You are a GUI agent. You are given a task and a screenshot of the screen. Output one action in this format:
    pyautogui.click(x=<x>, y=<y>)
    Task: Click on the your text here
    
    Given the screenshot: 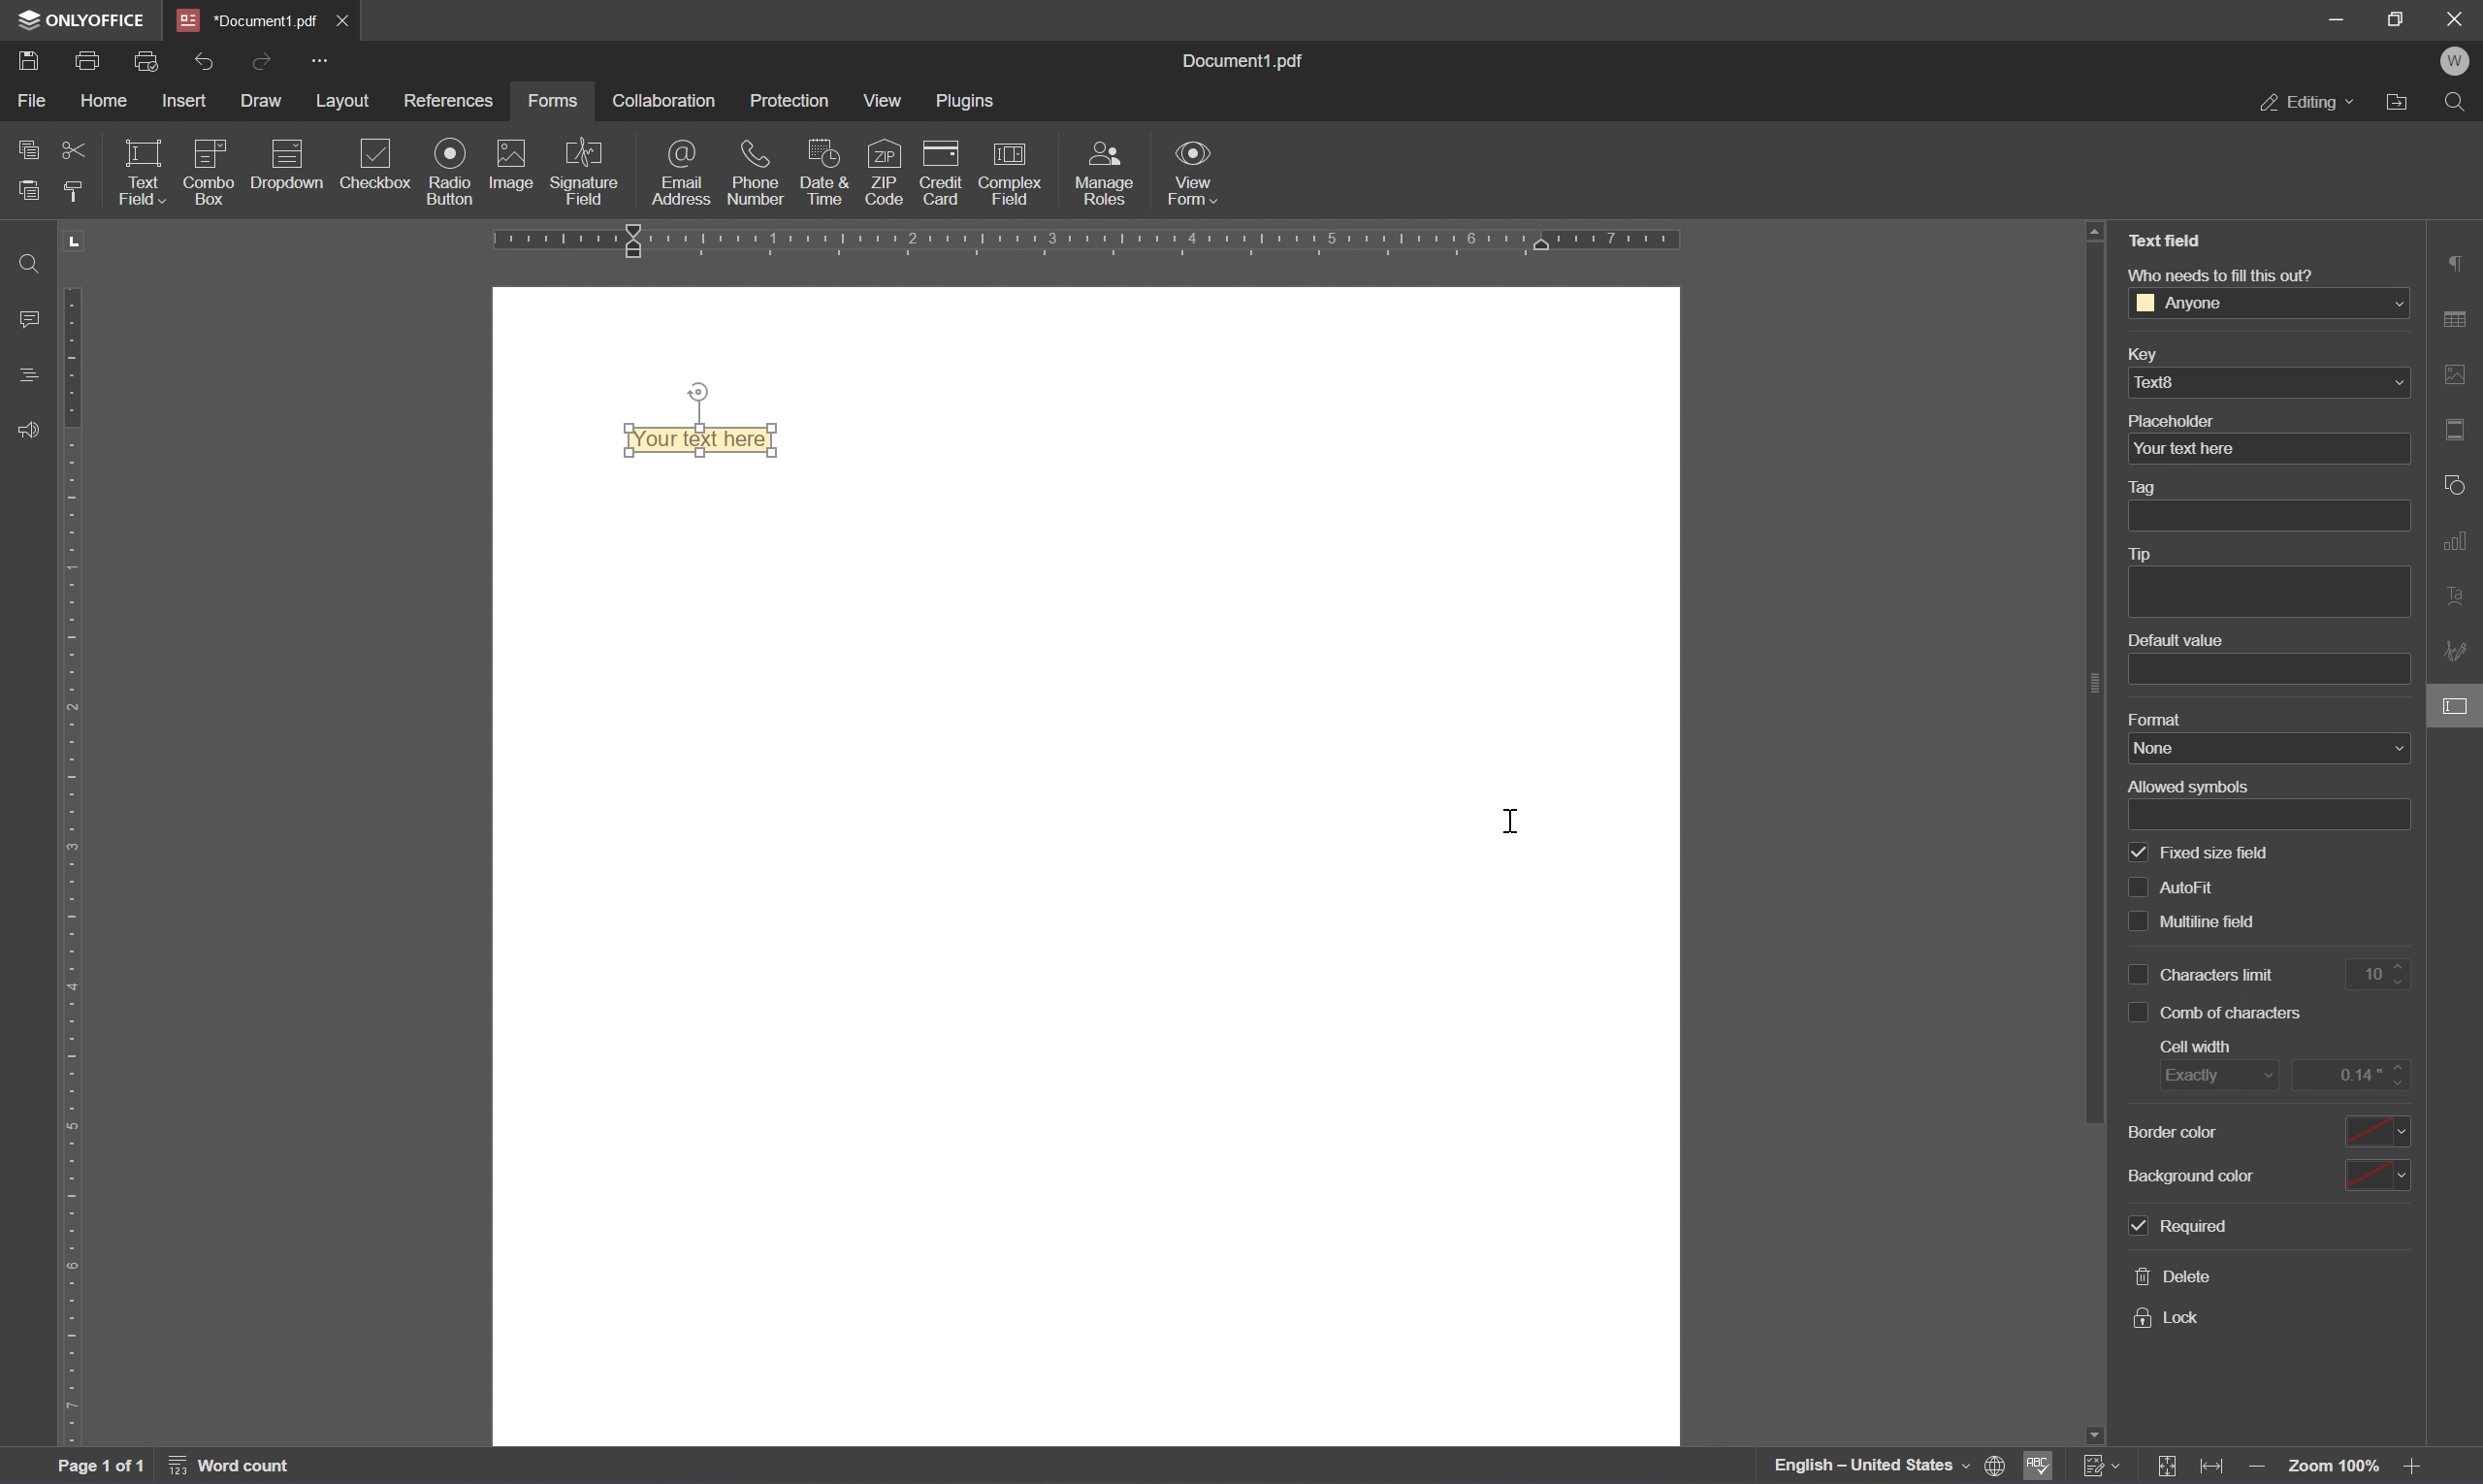 What is the action you would take?
    pyautogui.click(x=702, y=440)
    